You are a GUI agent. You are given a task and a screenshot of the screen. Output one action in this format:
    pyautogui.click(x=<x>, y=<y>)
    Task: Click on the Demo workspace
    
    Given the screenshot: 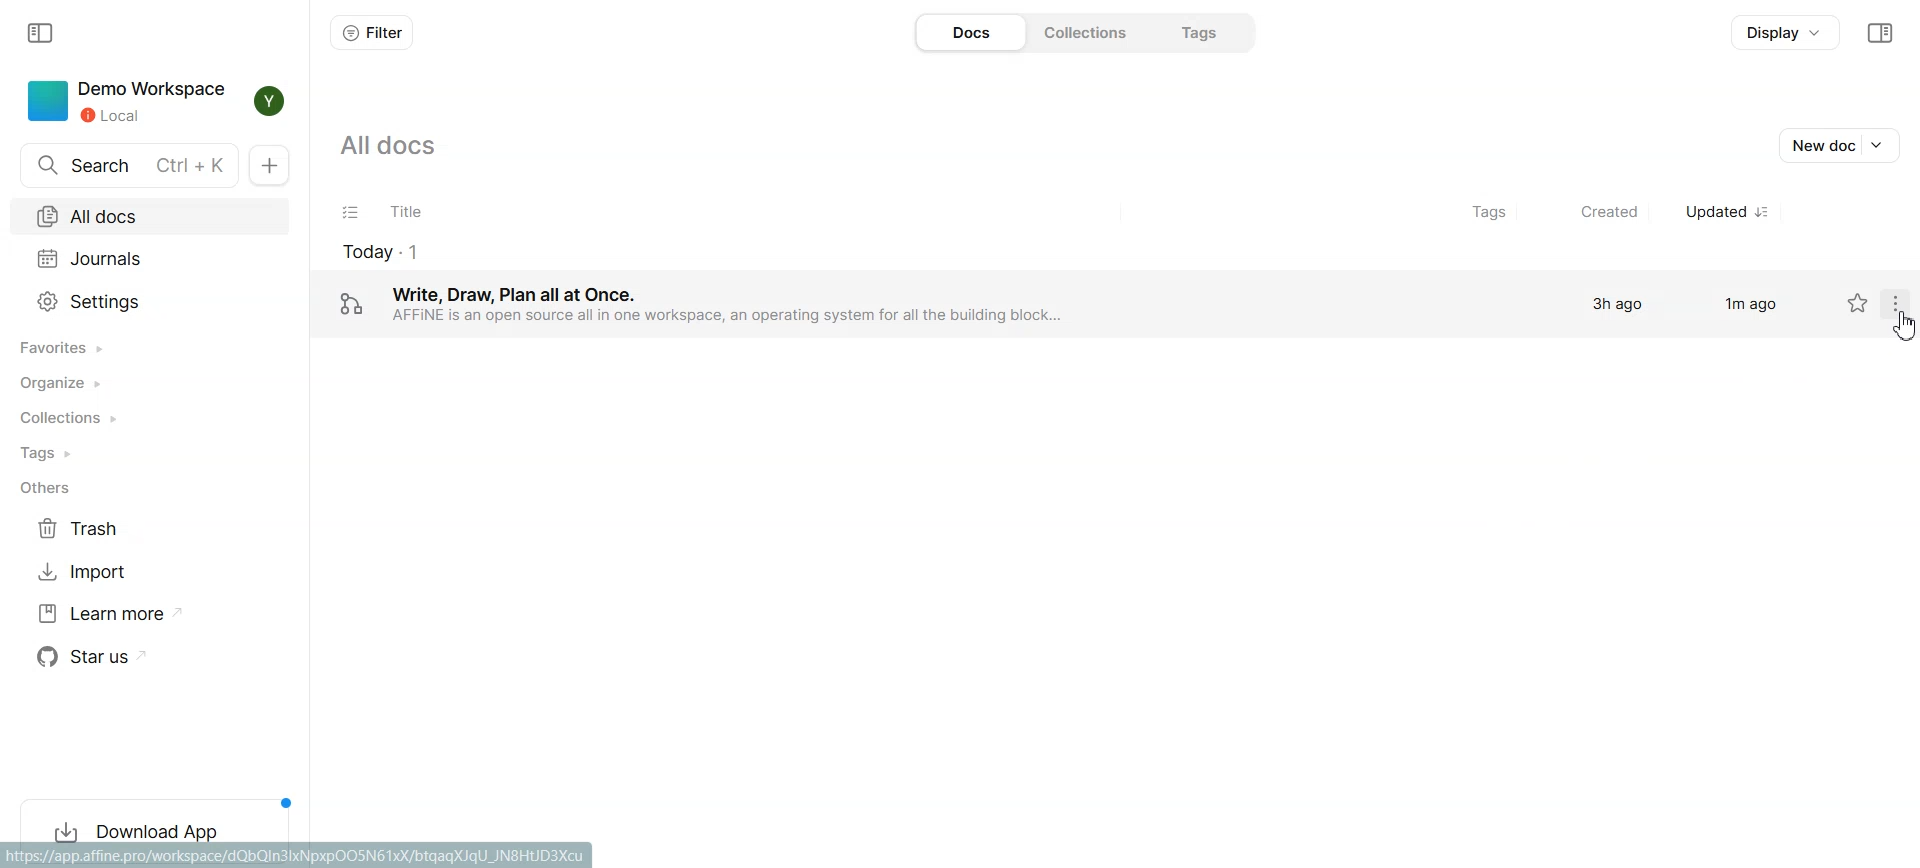 What is the action you would take?
    pyautogui.click(x=127, y=102)
    